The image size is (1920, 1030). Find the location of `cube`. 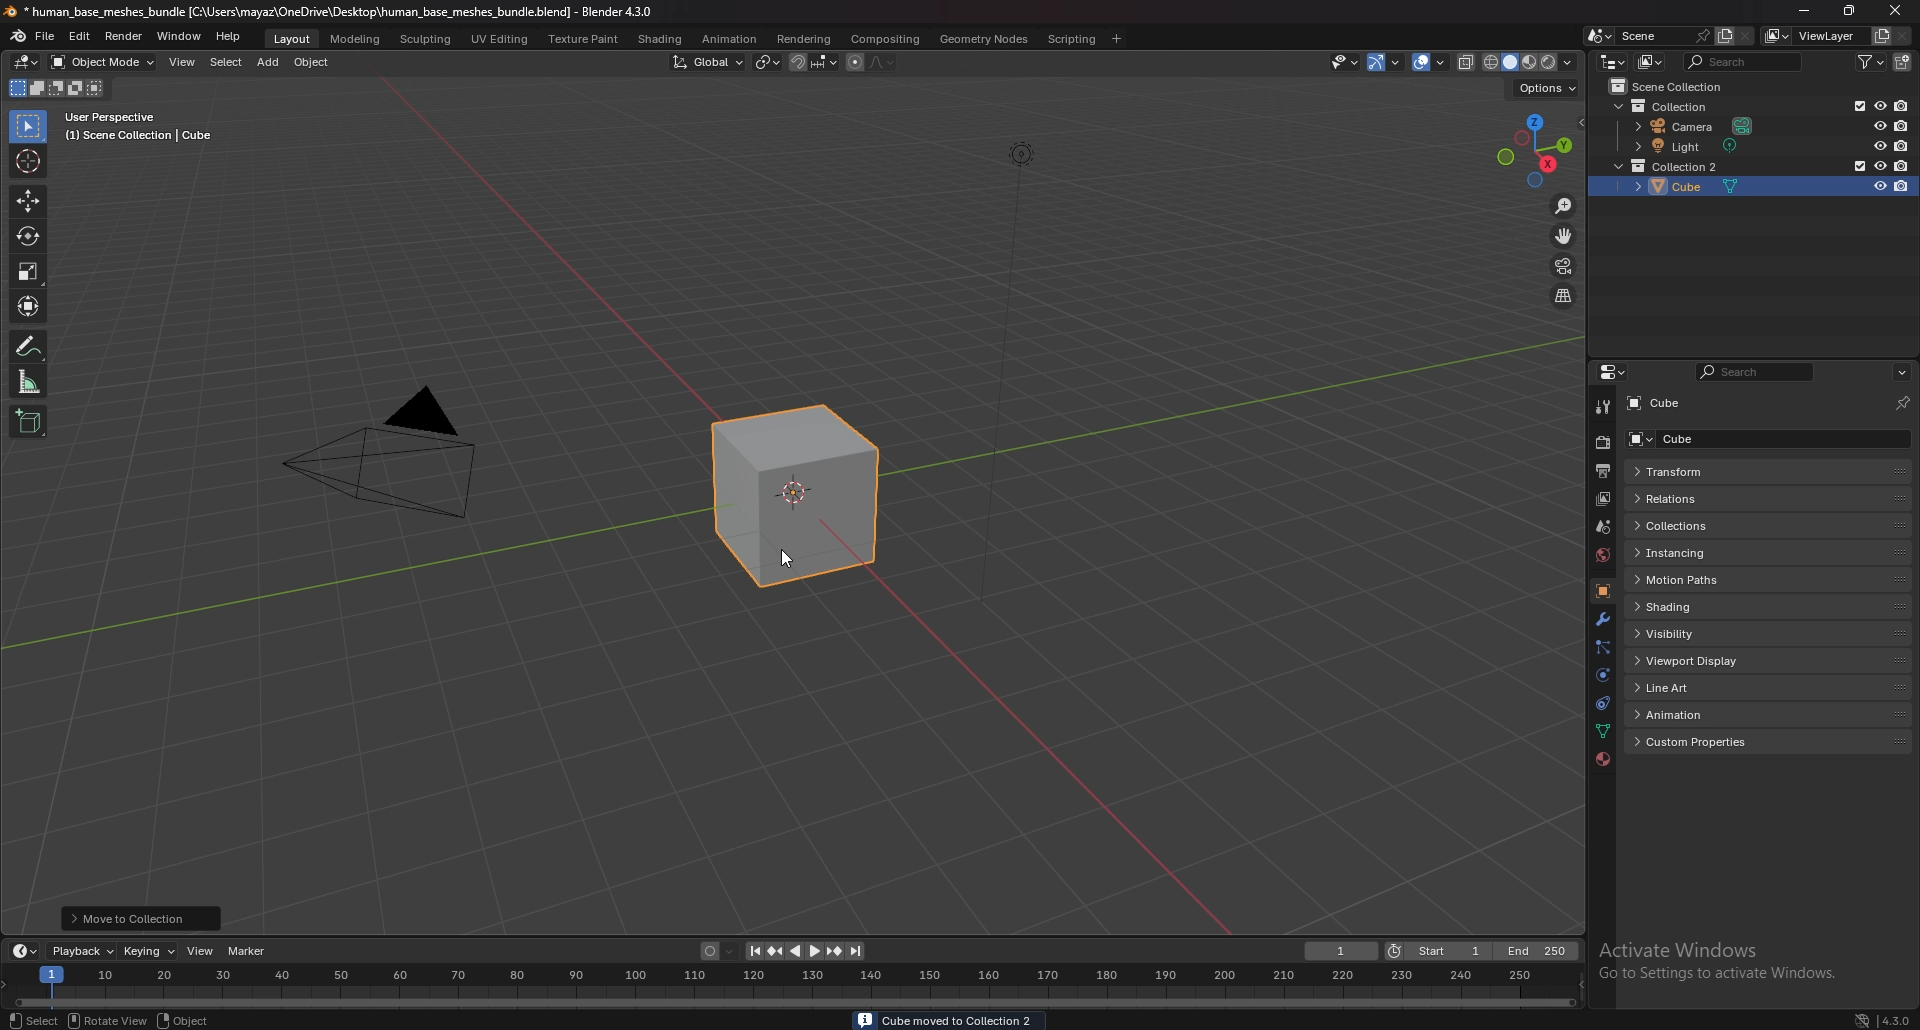

cube is located at coordinates (1660, 404).